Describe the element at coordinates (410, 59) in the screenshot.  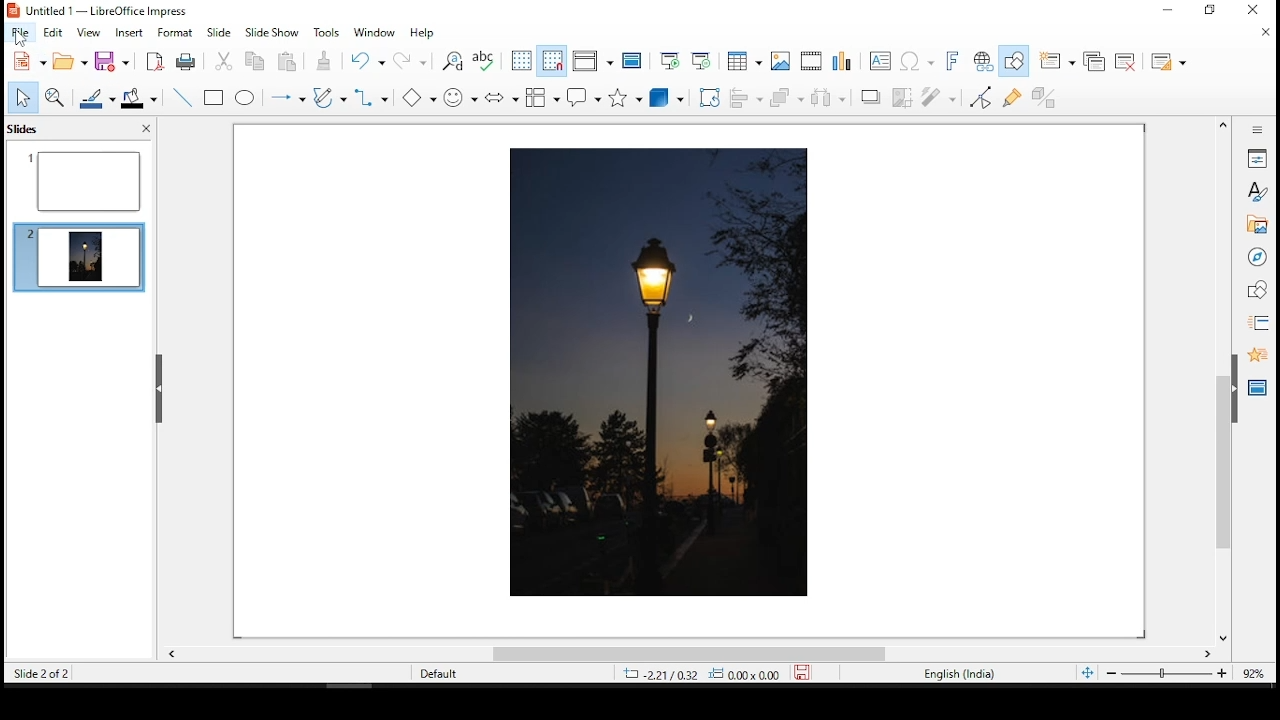
I see `redo` at that location.